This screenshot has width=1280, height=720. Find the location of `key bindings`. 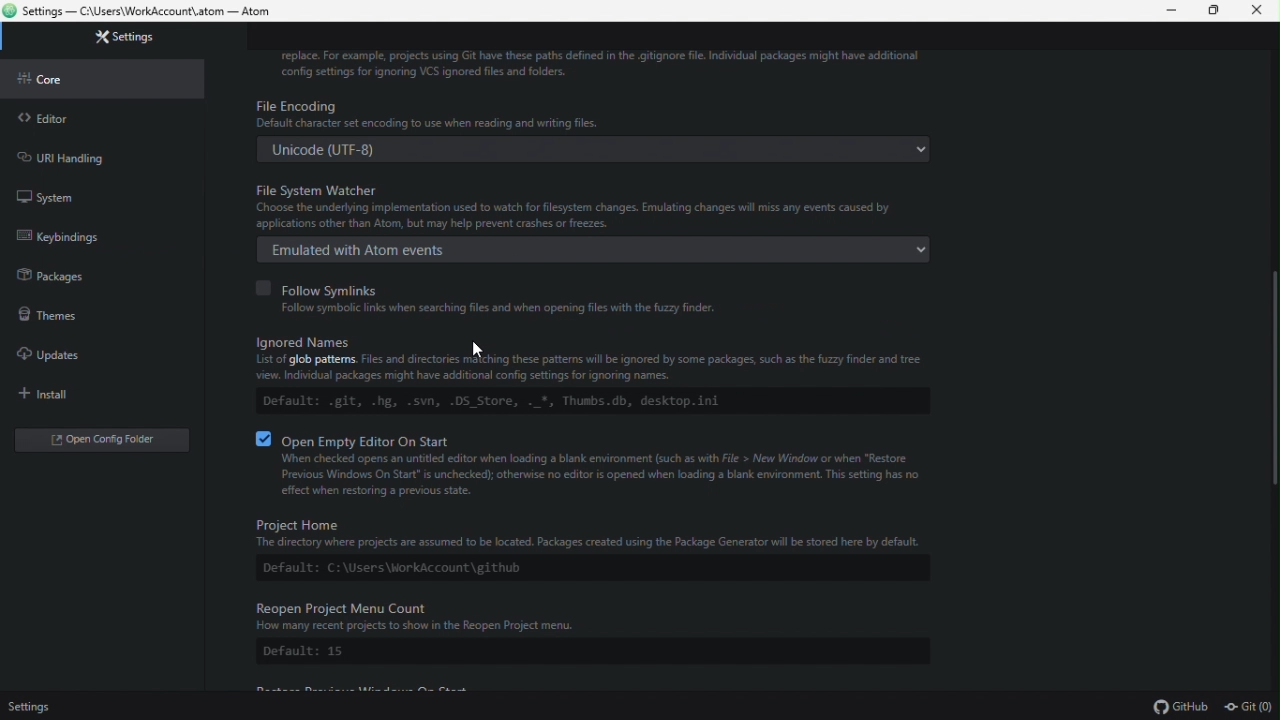

key bindings is located at coordinates (99, 241).